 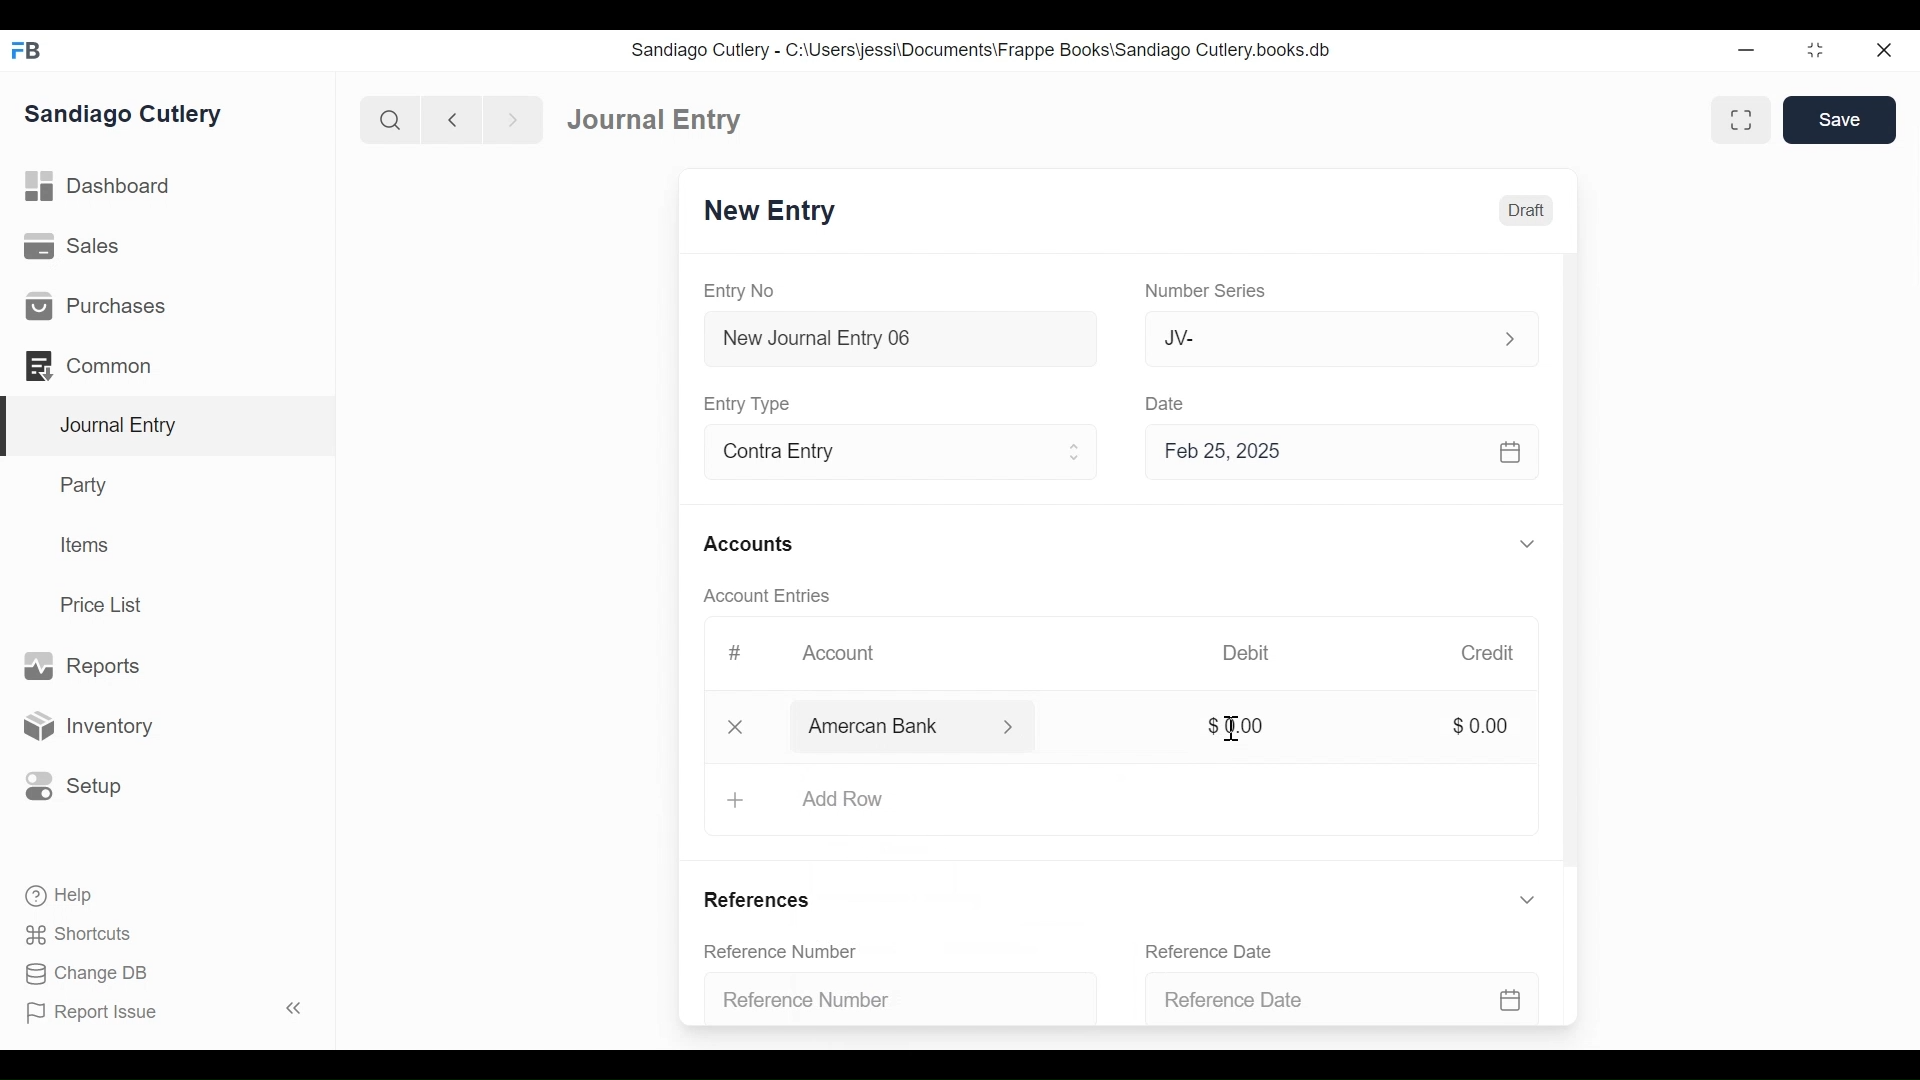 I want to click on Navigate Forward, so click(x=514, y=121).